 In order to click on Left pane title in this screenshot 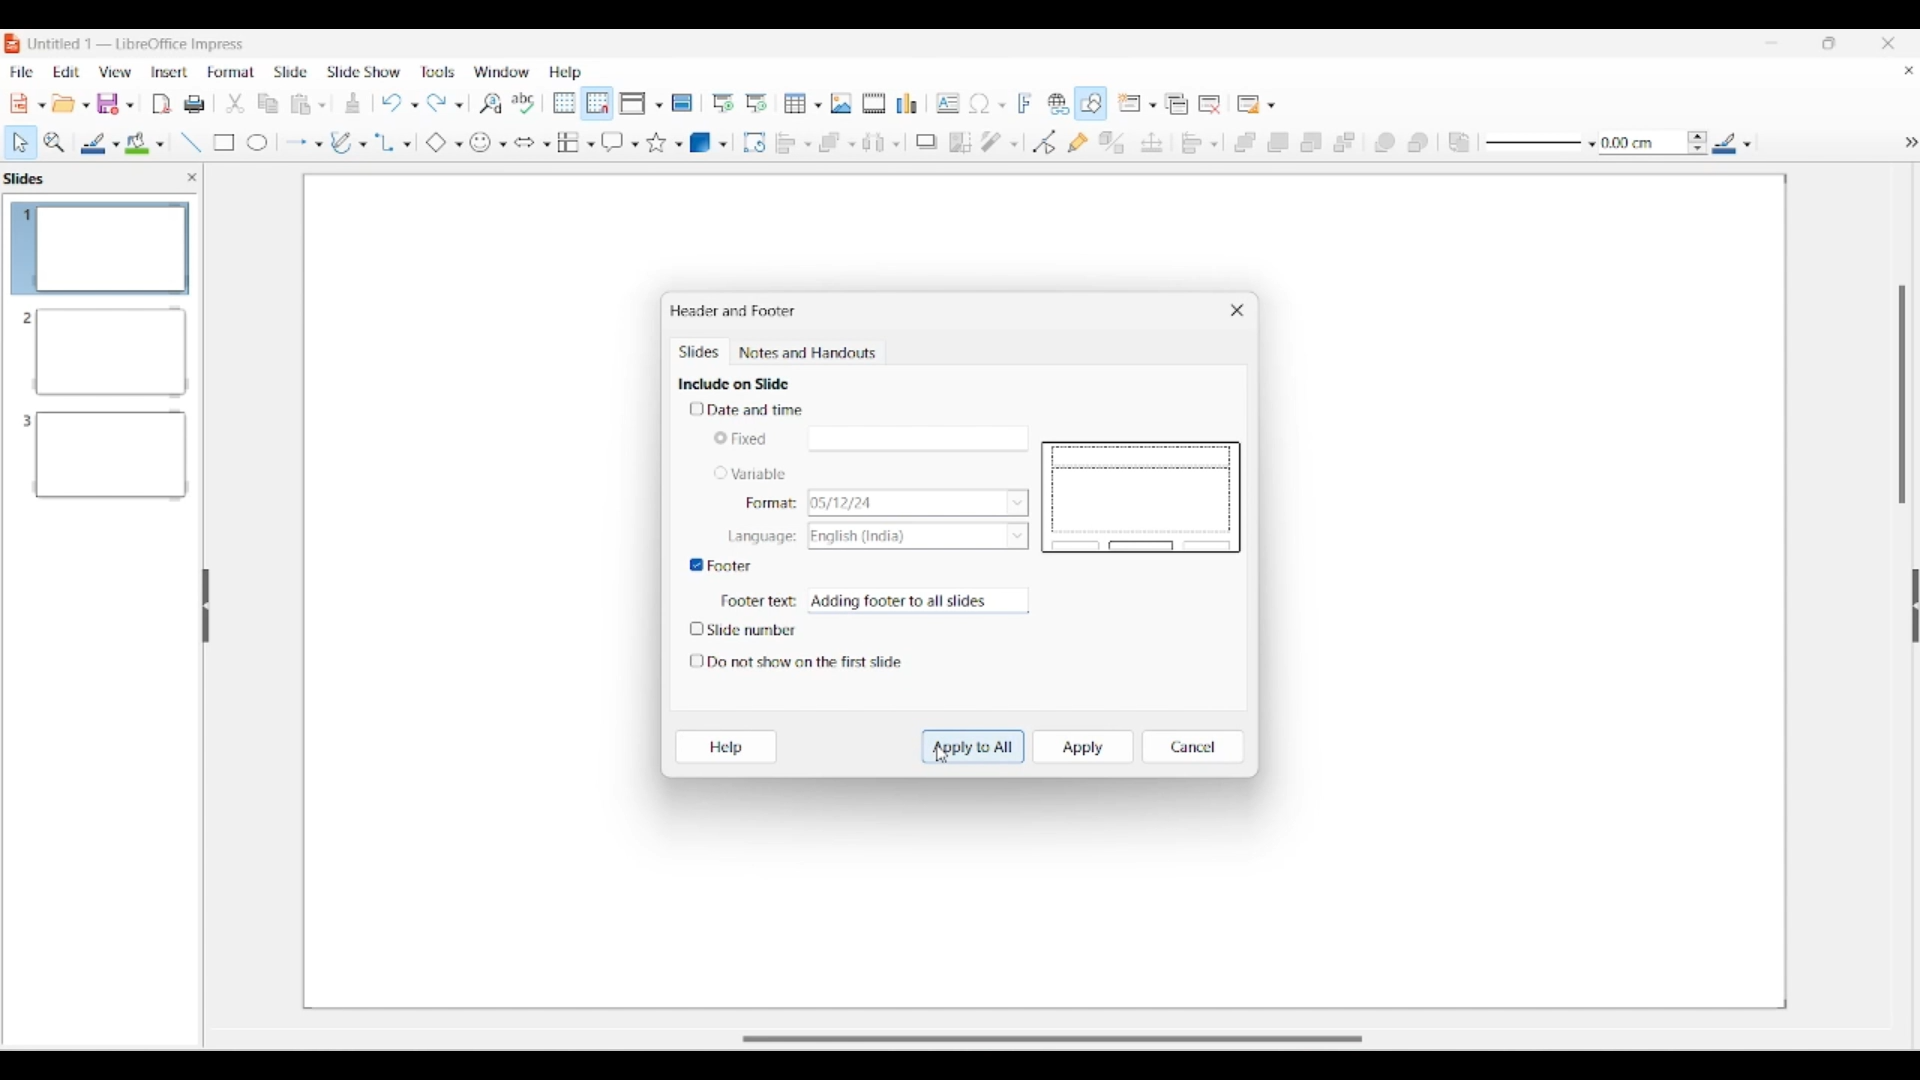, I will do `click(29, 178)`.